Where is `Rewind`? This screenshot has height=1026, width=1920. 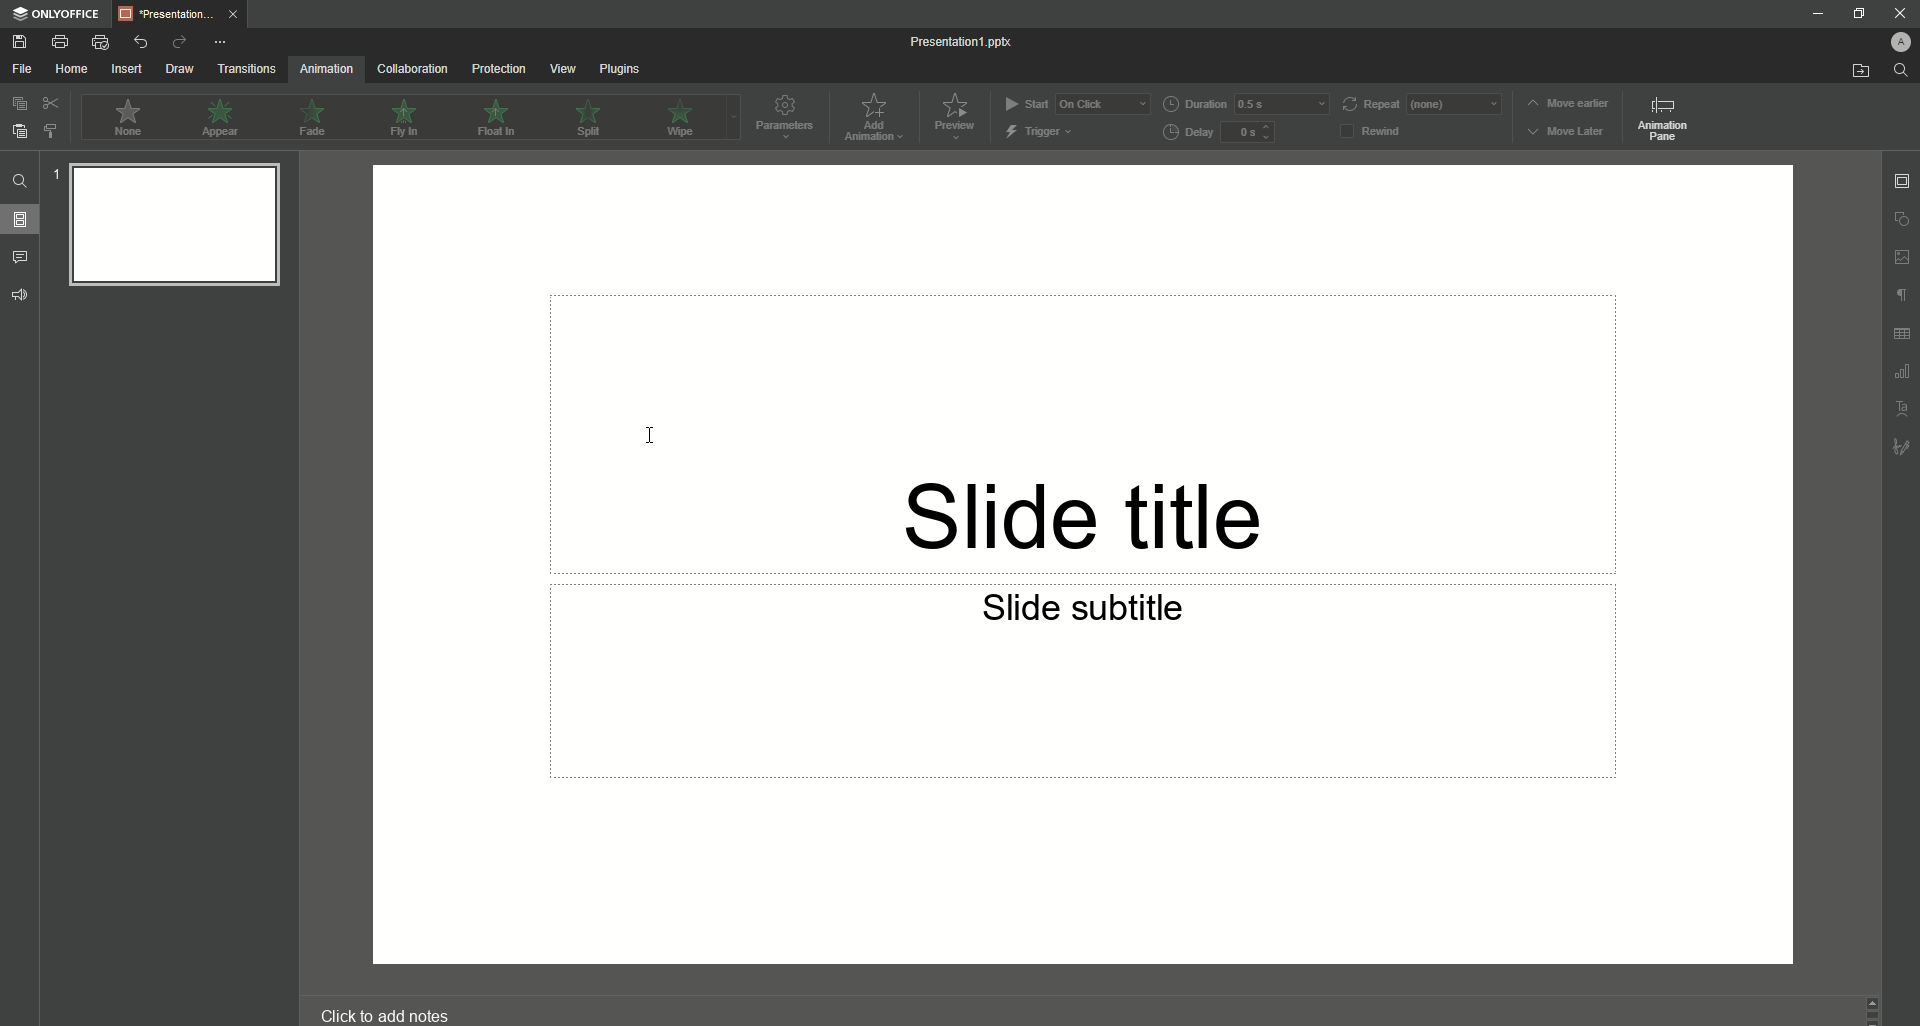
Rewind is located at coordinates (1387, 130).